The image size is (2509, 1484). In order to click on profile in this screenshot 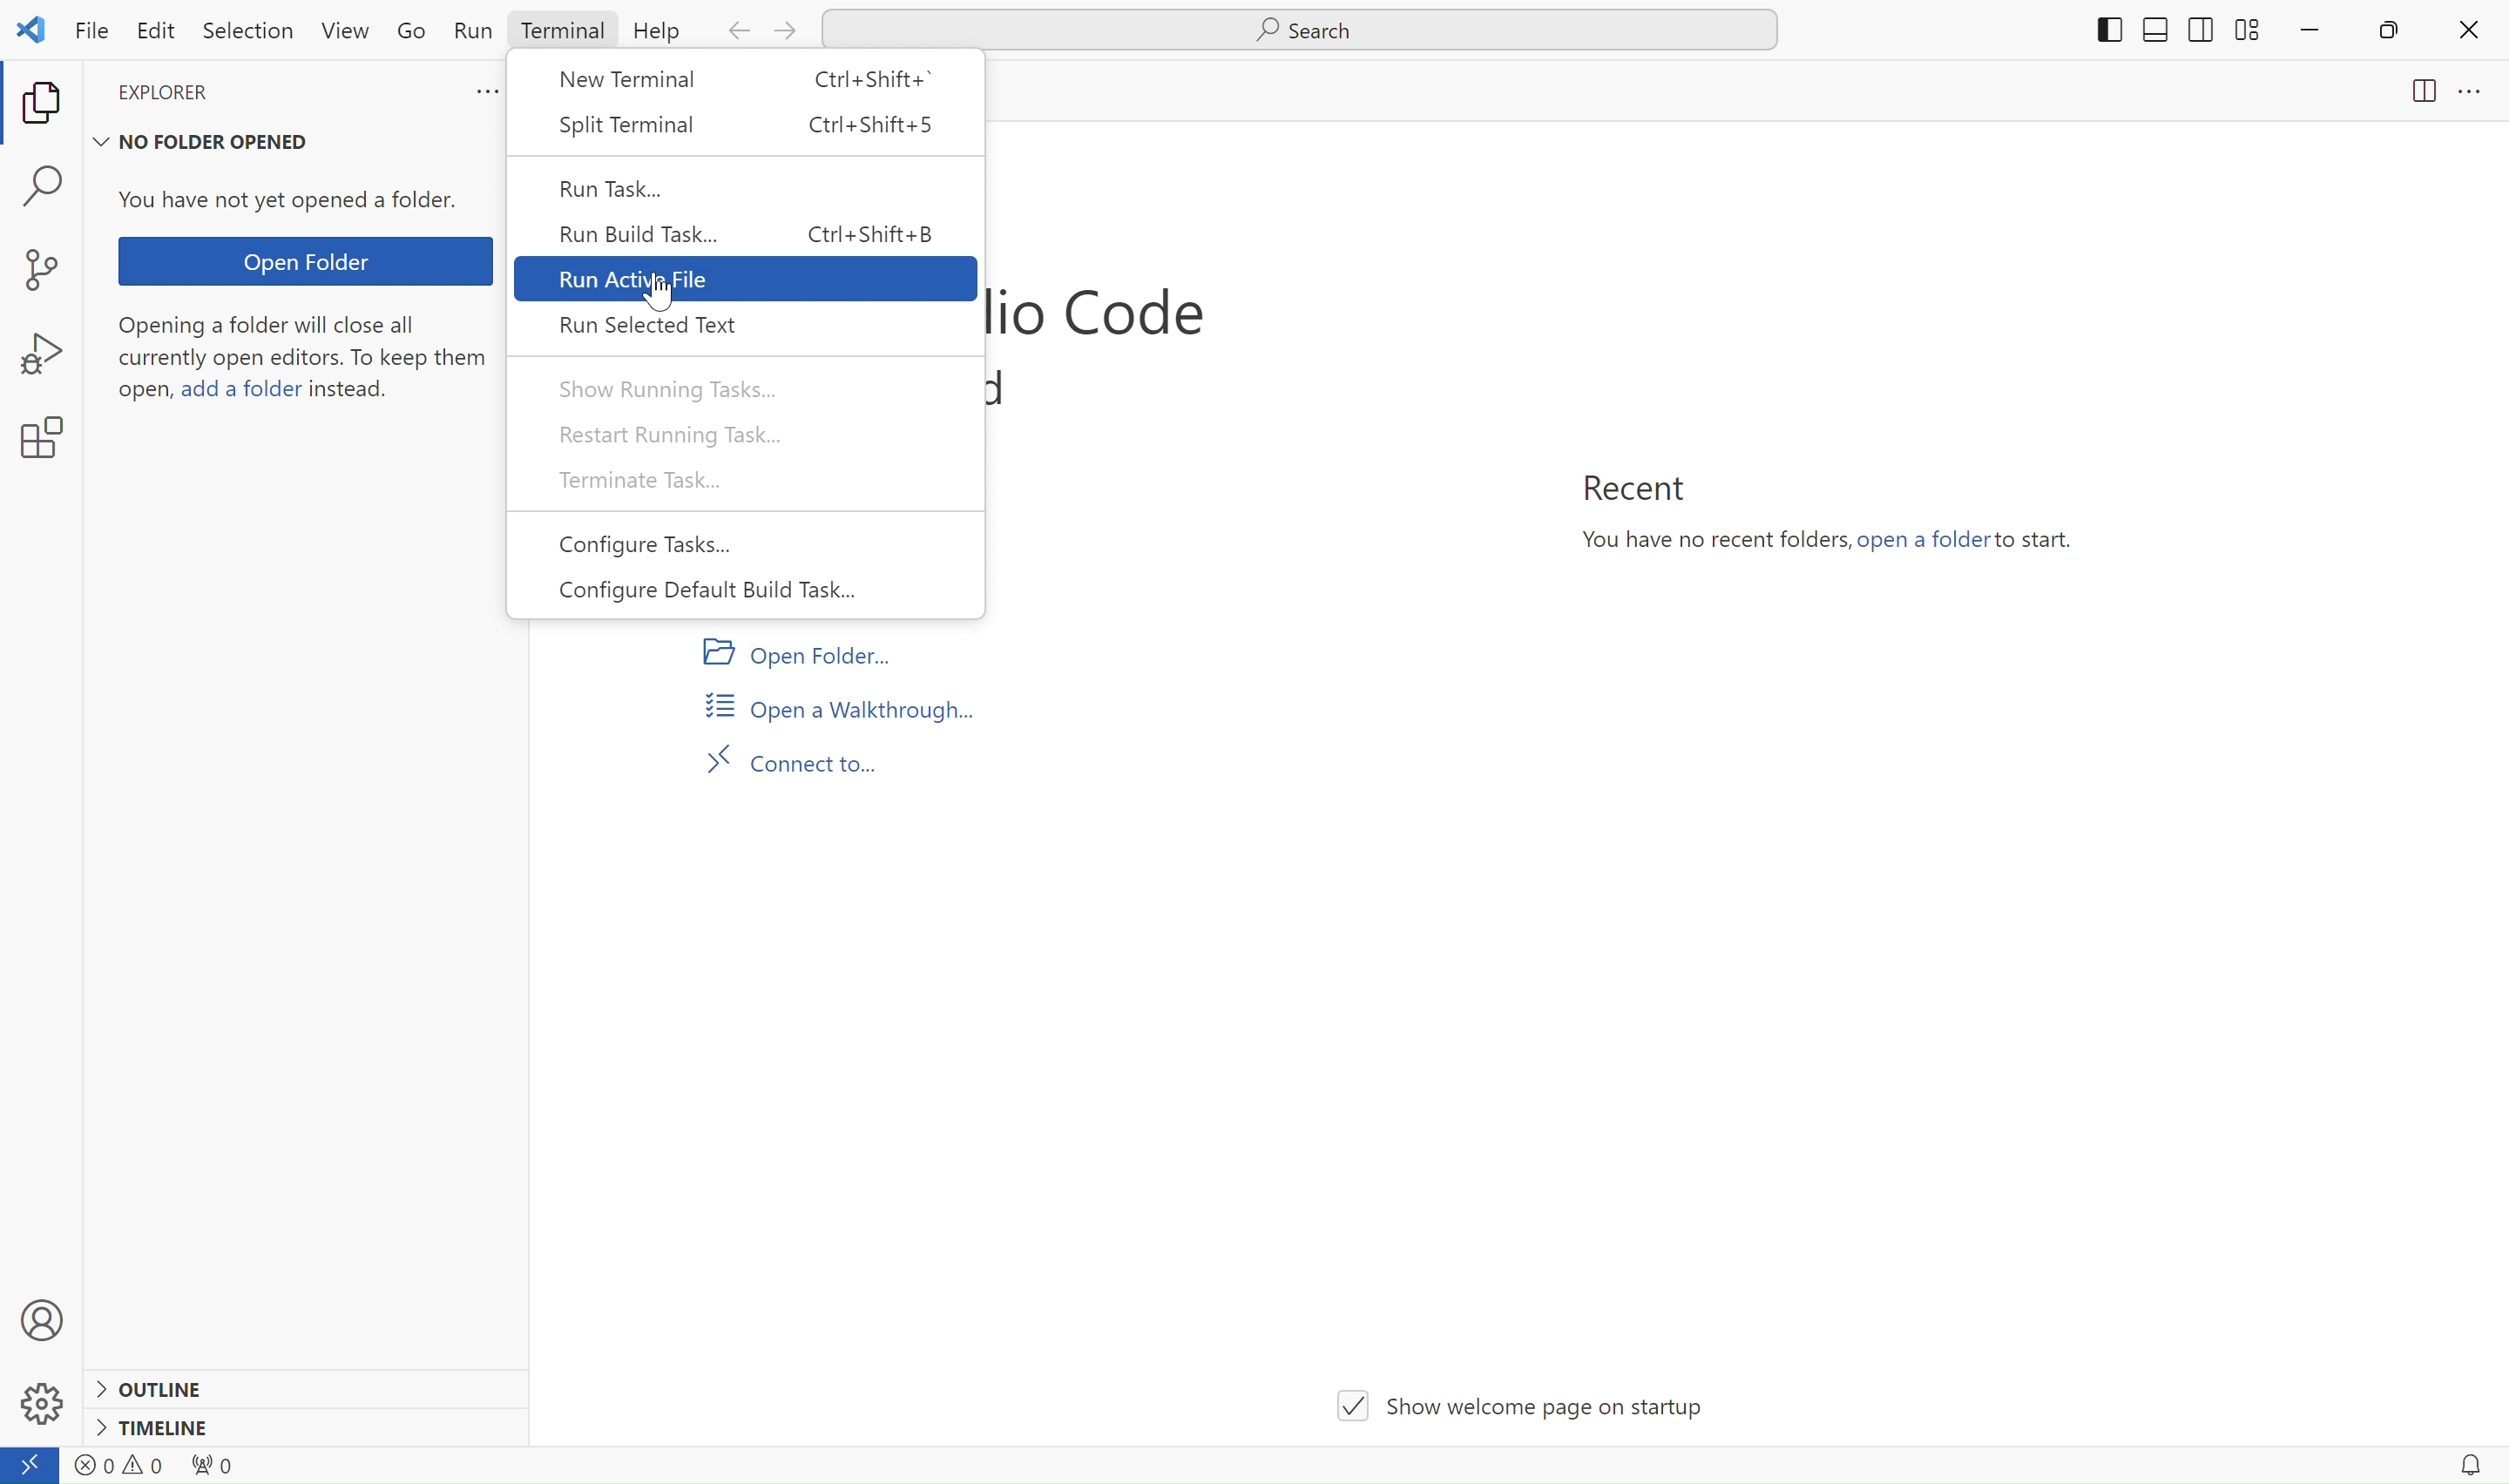, I will do `click(45, 1312)`.